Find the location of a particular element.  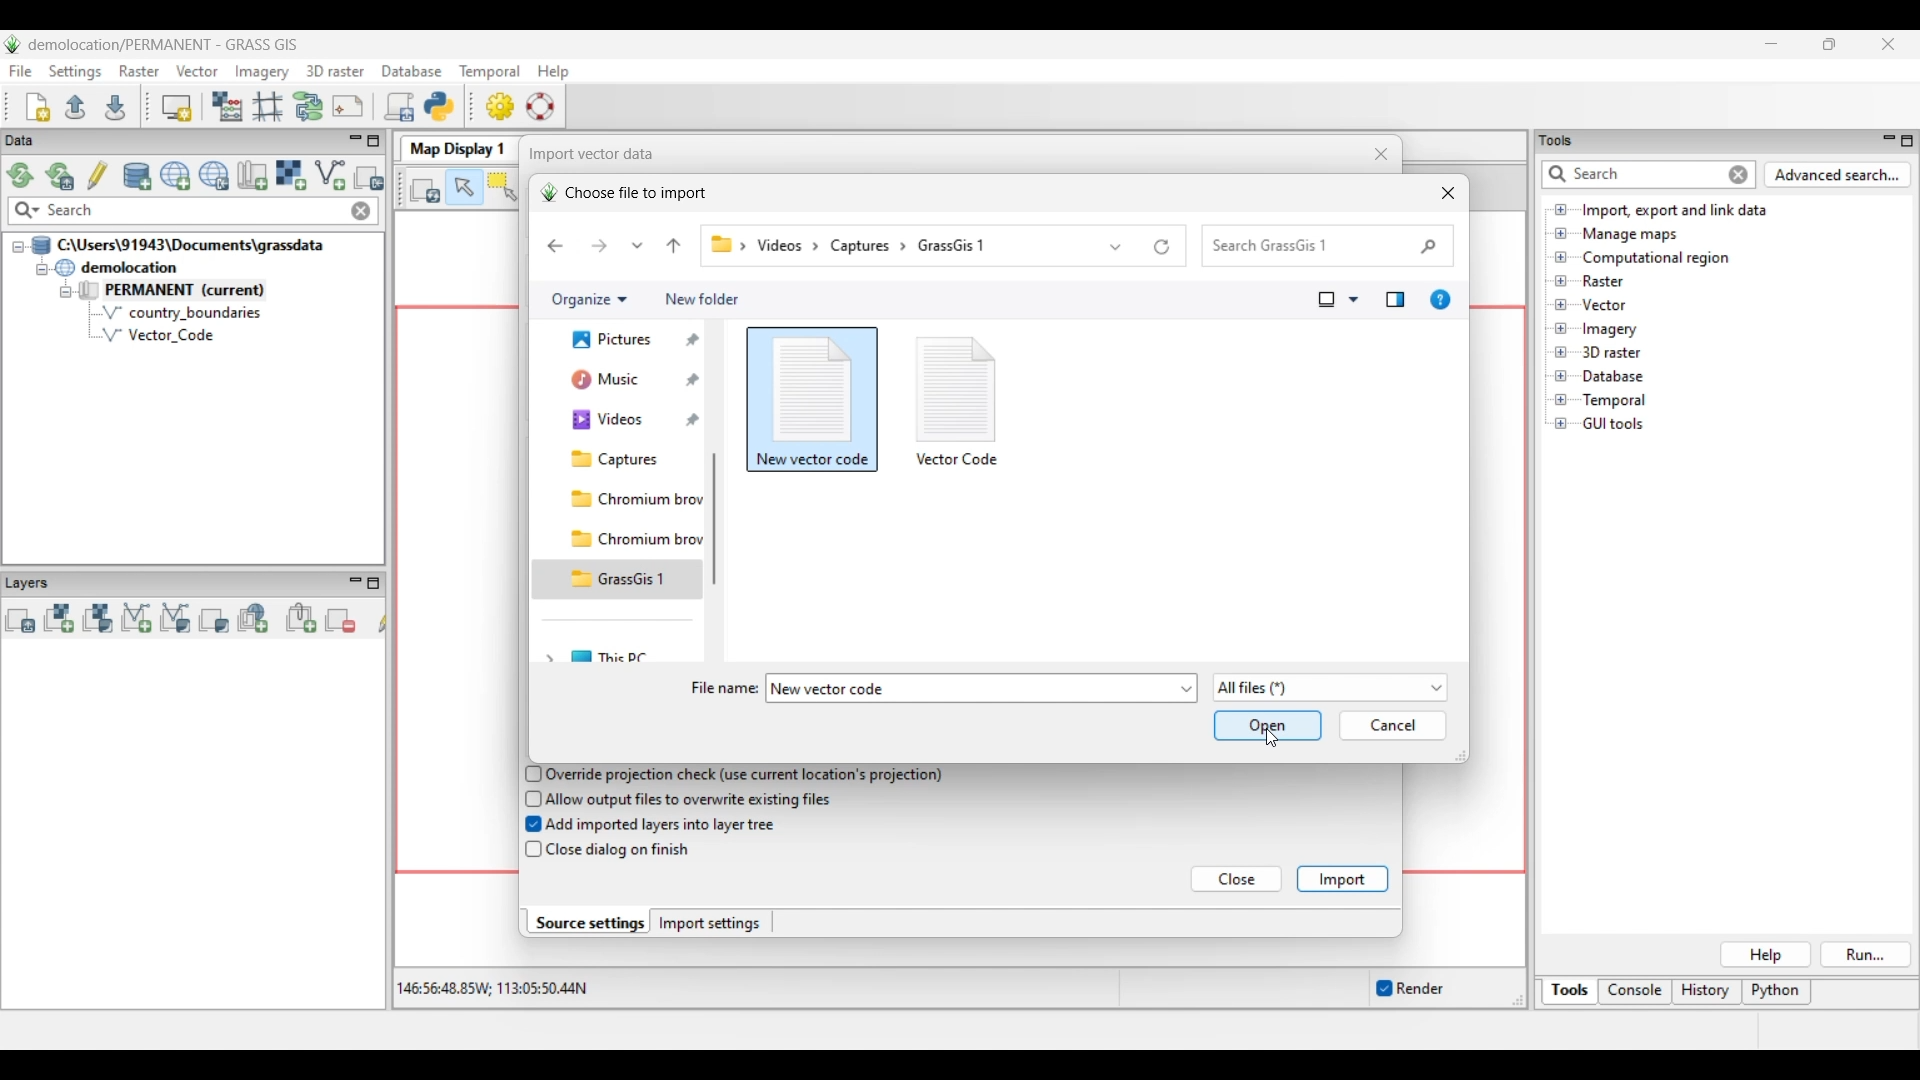

Show interface in a smaller tab is located at coordinates (1829, 44).